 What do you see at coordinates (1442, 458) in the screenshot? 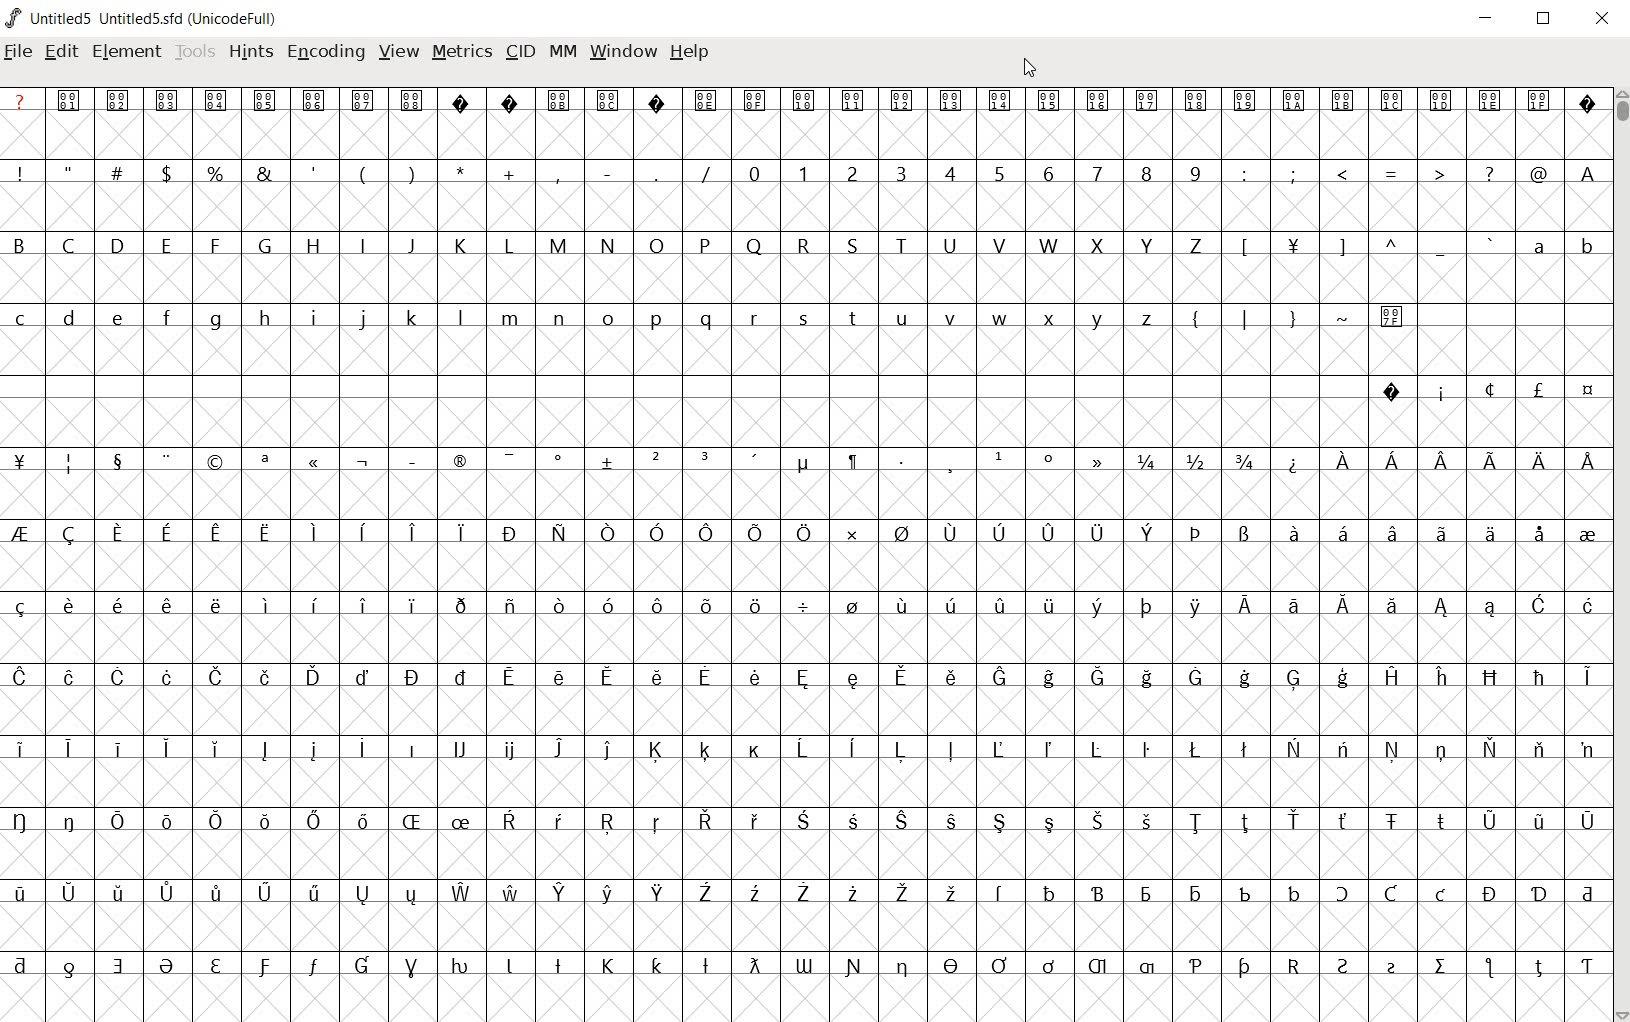
I see `` at bounding box center [1442, 458].